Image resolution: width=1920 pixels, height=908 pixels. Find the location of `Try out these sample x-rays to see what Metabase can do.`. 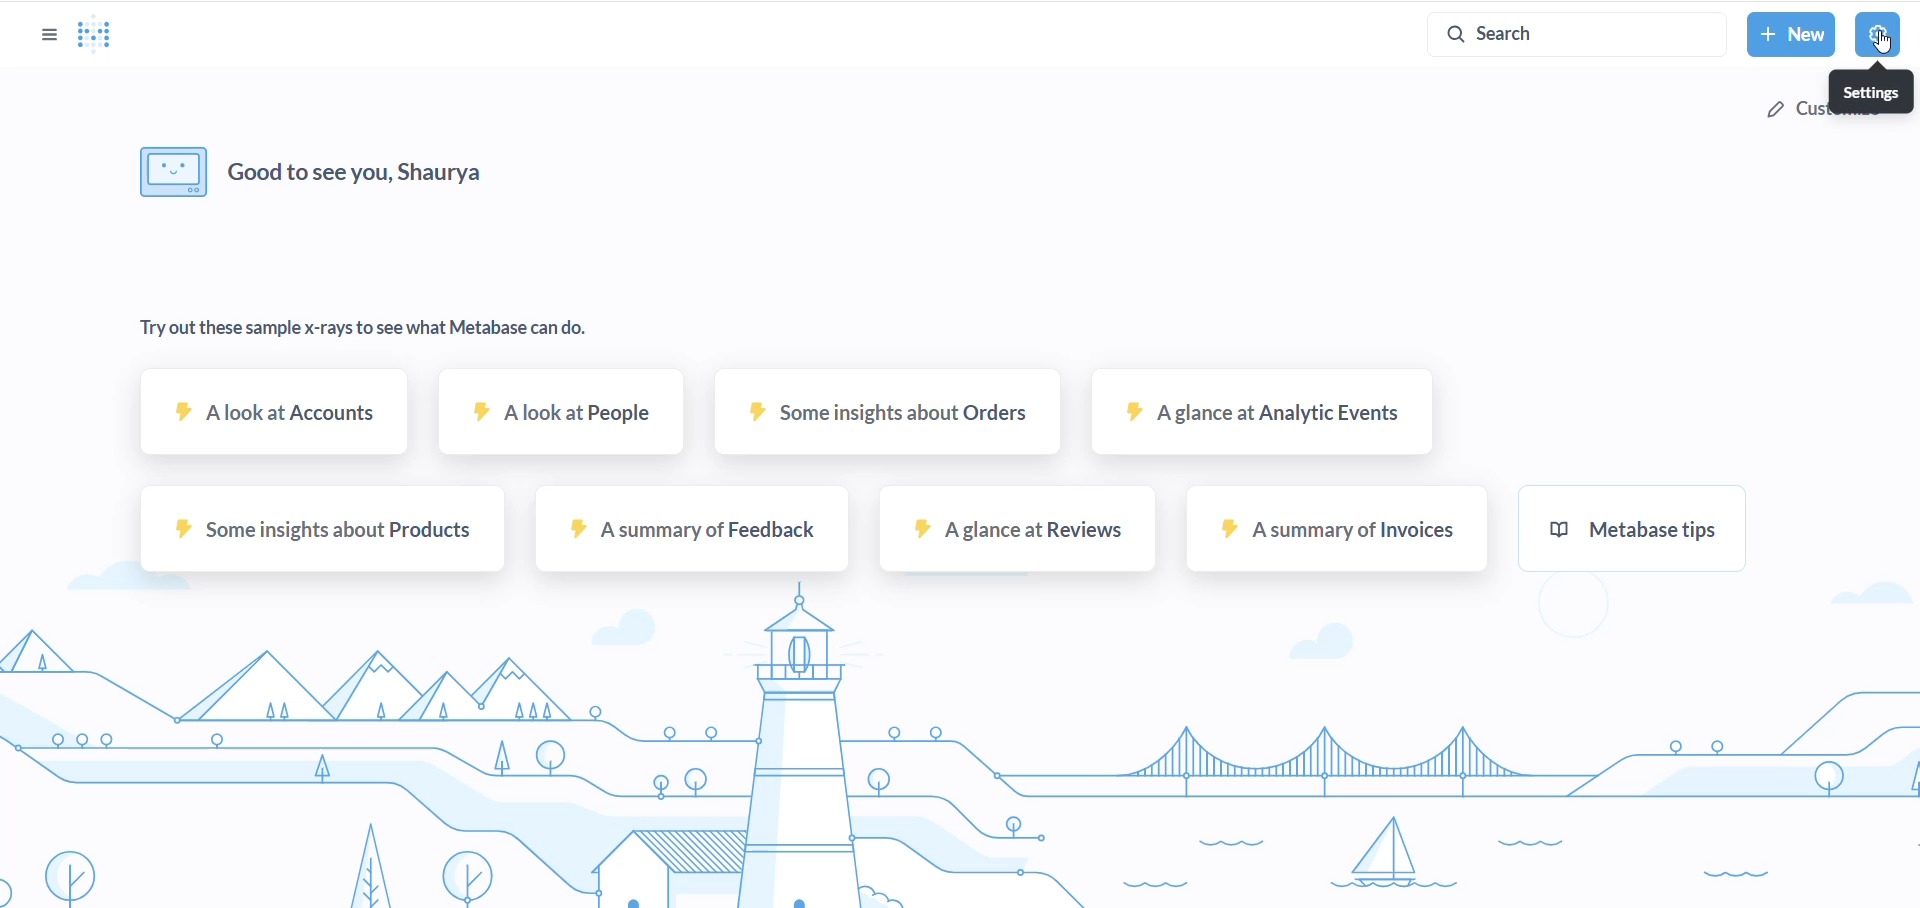

Try out these sample x-rays to see what Metabase can do. is located at coordinates (362, 331).